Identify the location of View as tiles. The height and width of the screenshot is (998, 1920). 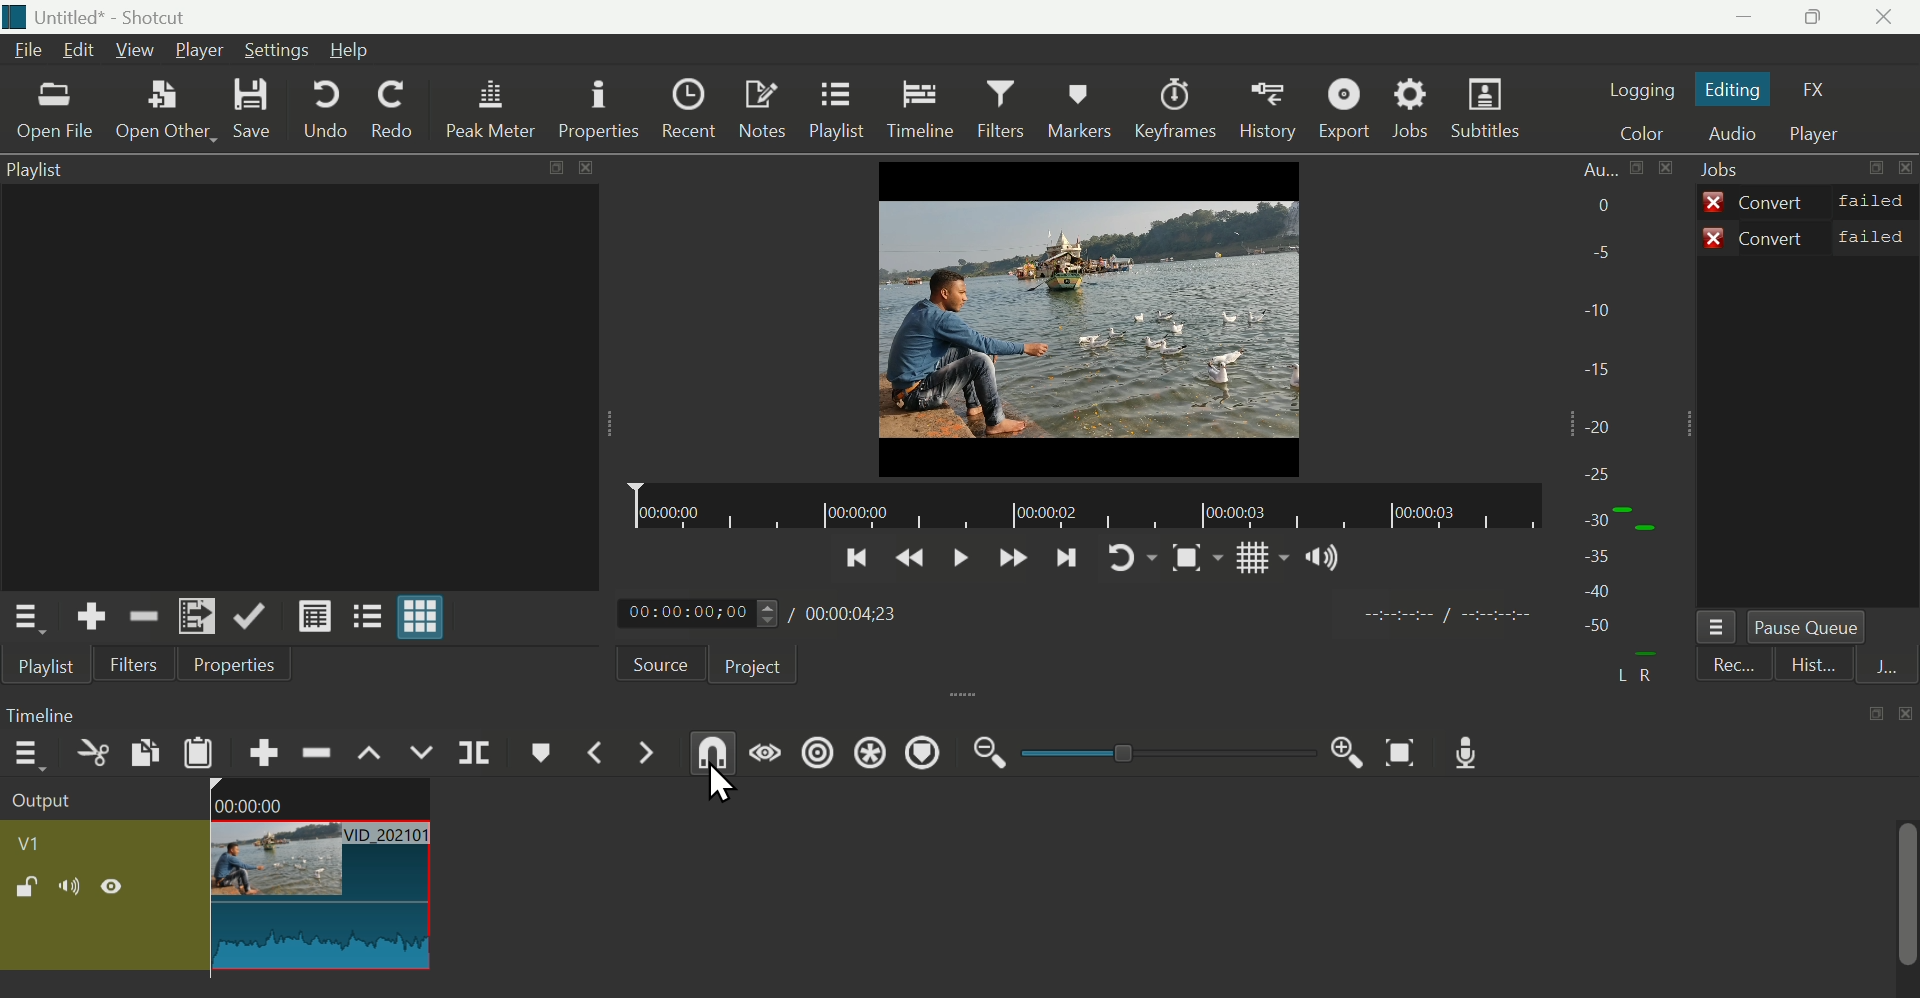
(369, 614).